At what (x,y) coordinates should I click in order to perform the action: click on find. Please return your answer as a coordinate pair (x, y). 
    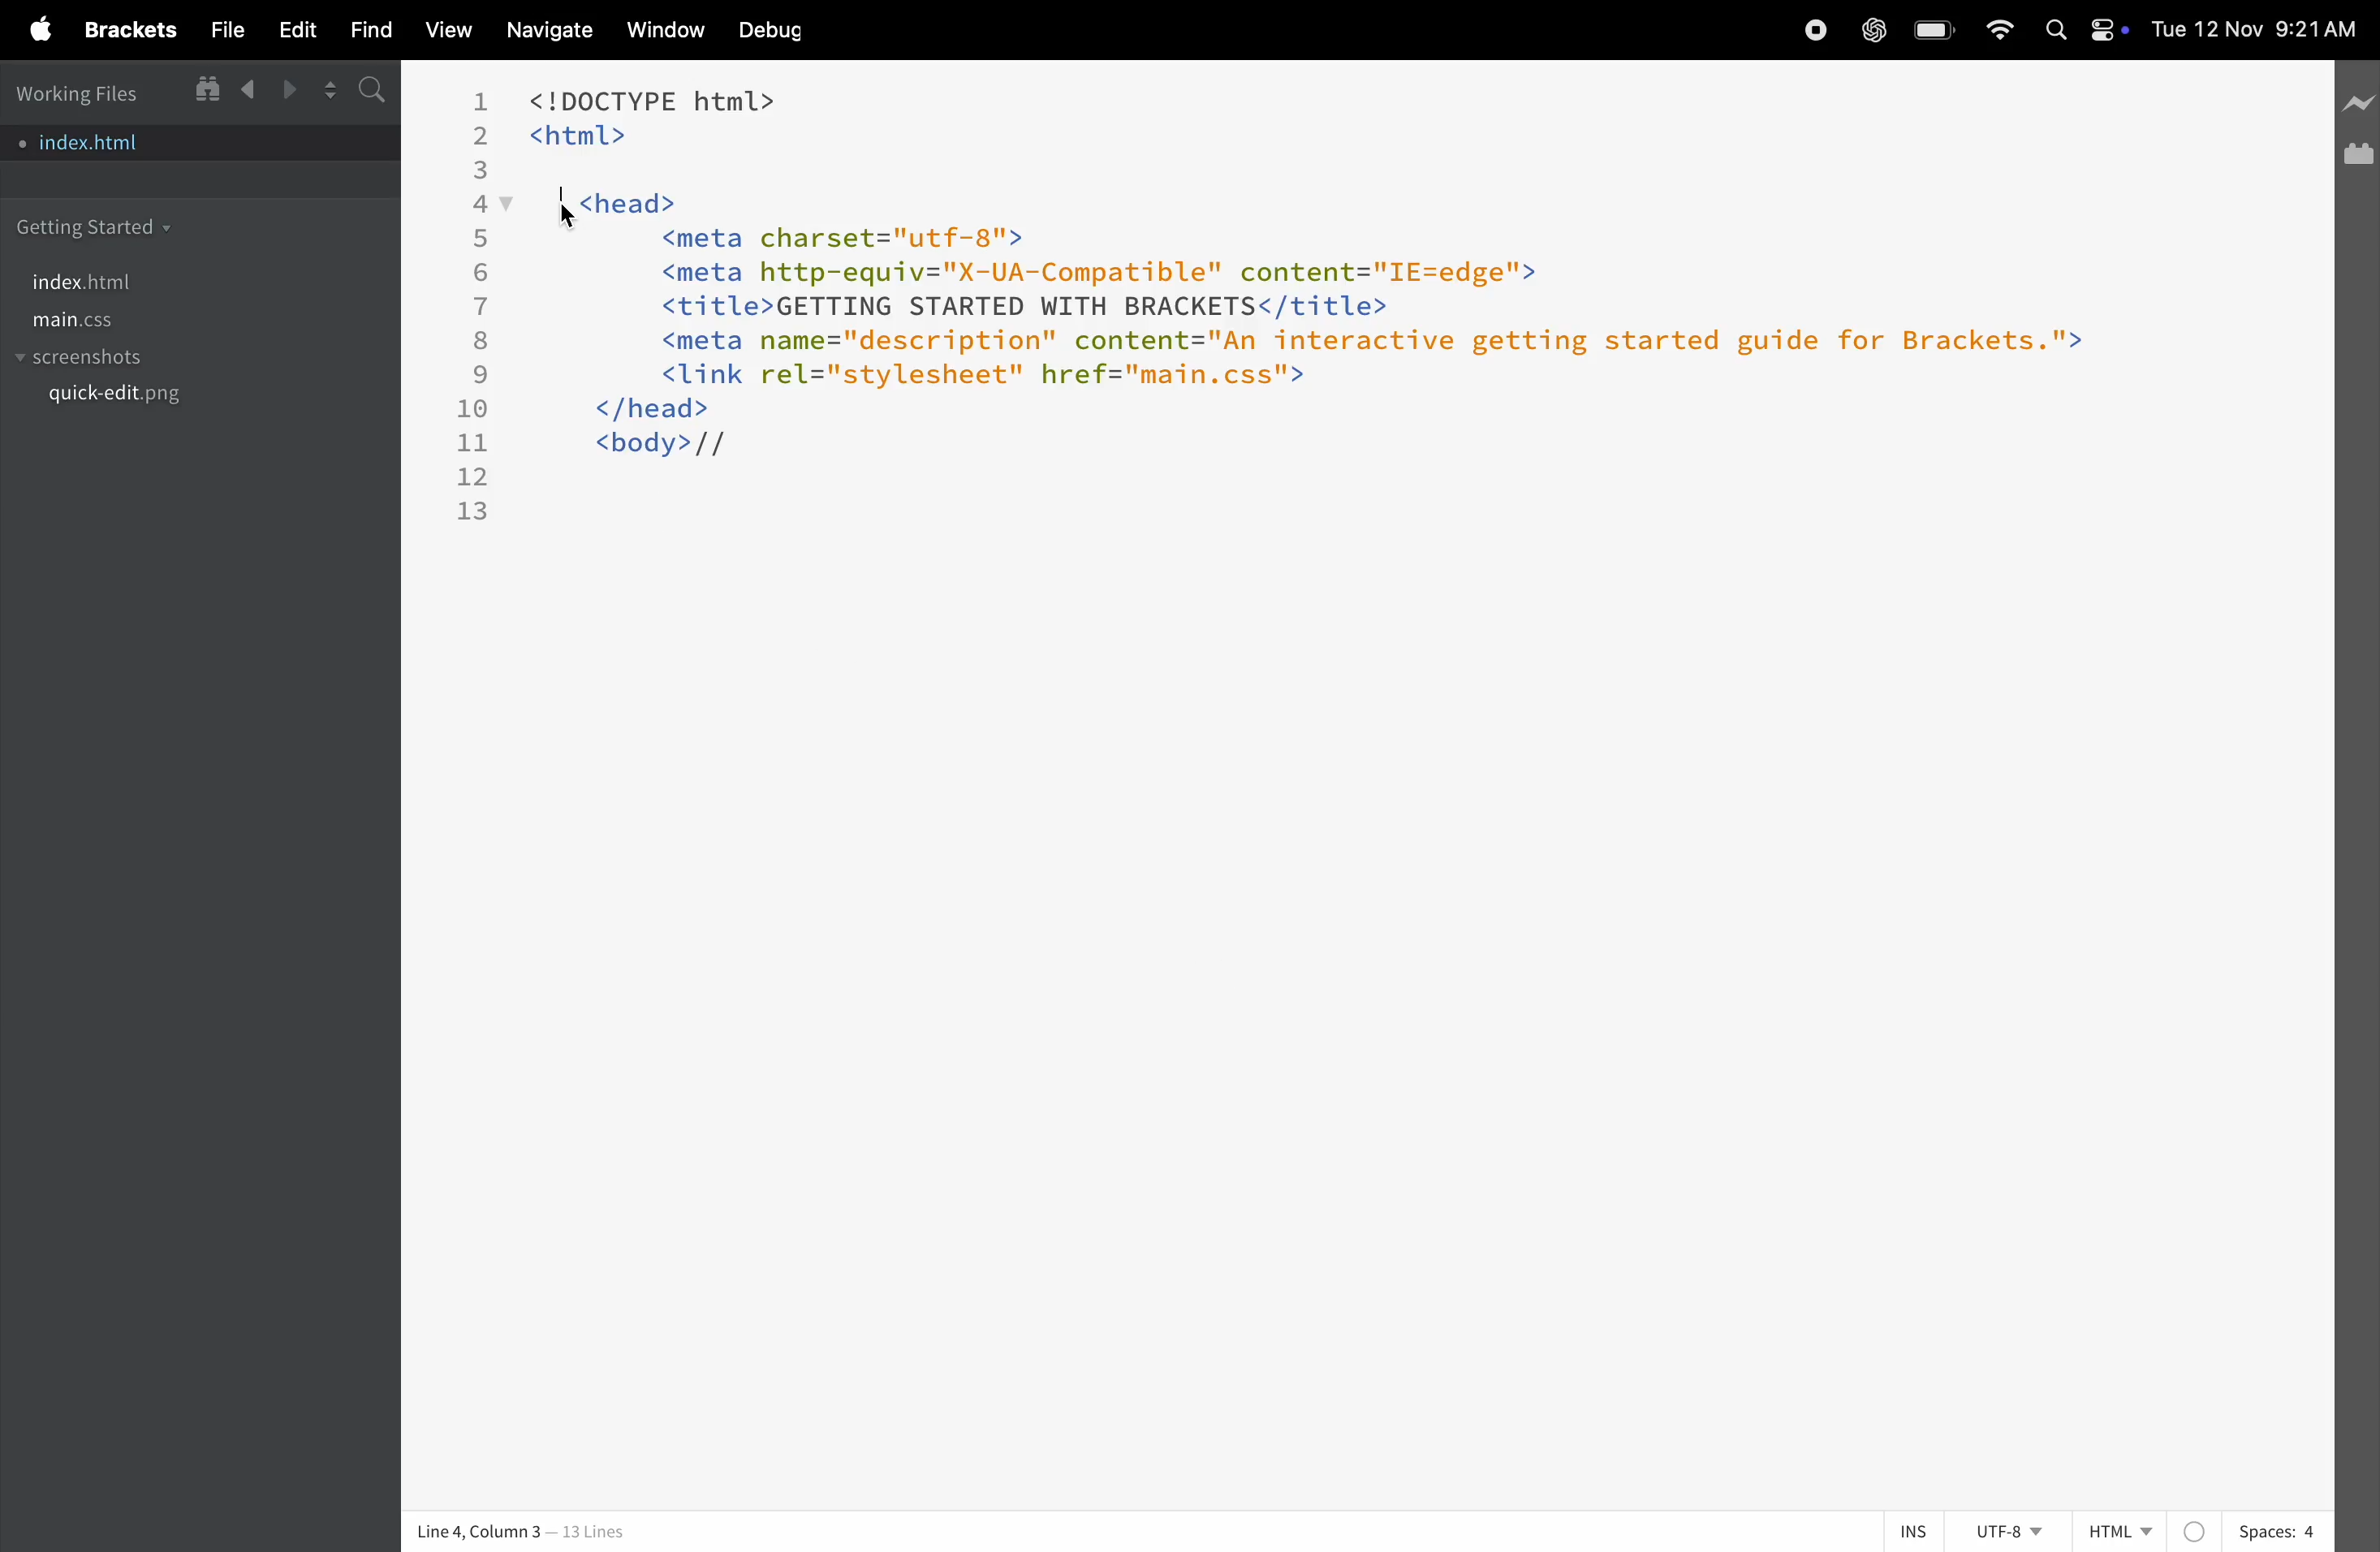
    Looking at the image, I should click on (363, 29).